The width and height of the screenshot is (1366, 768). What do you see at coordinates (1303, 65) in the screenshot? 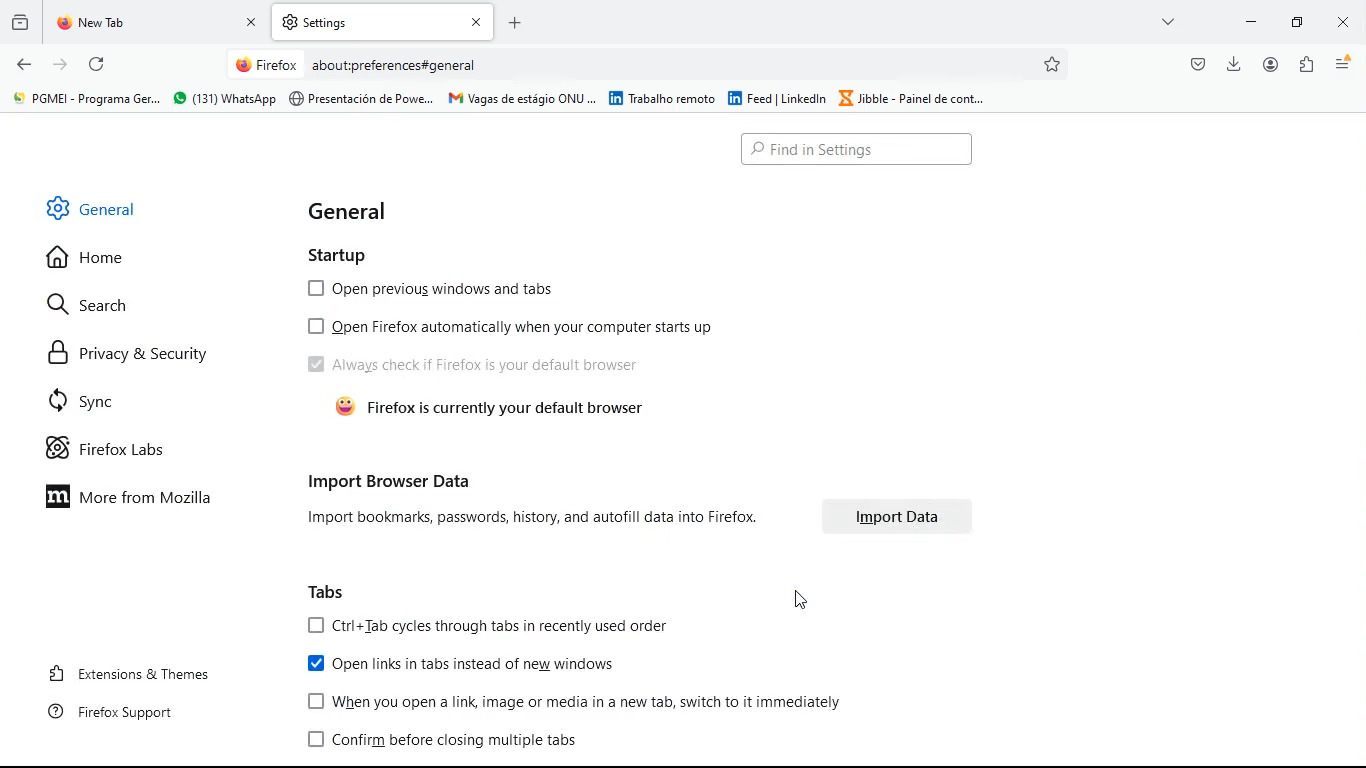
I see `extentions` at bounding box center [1303, 65].